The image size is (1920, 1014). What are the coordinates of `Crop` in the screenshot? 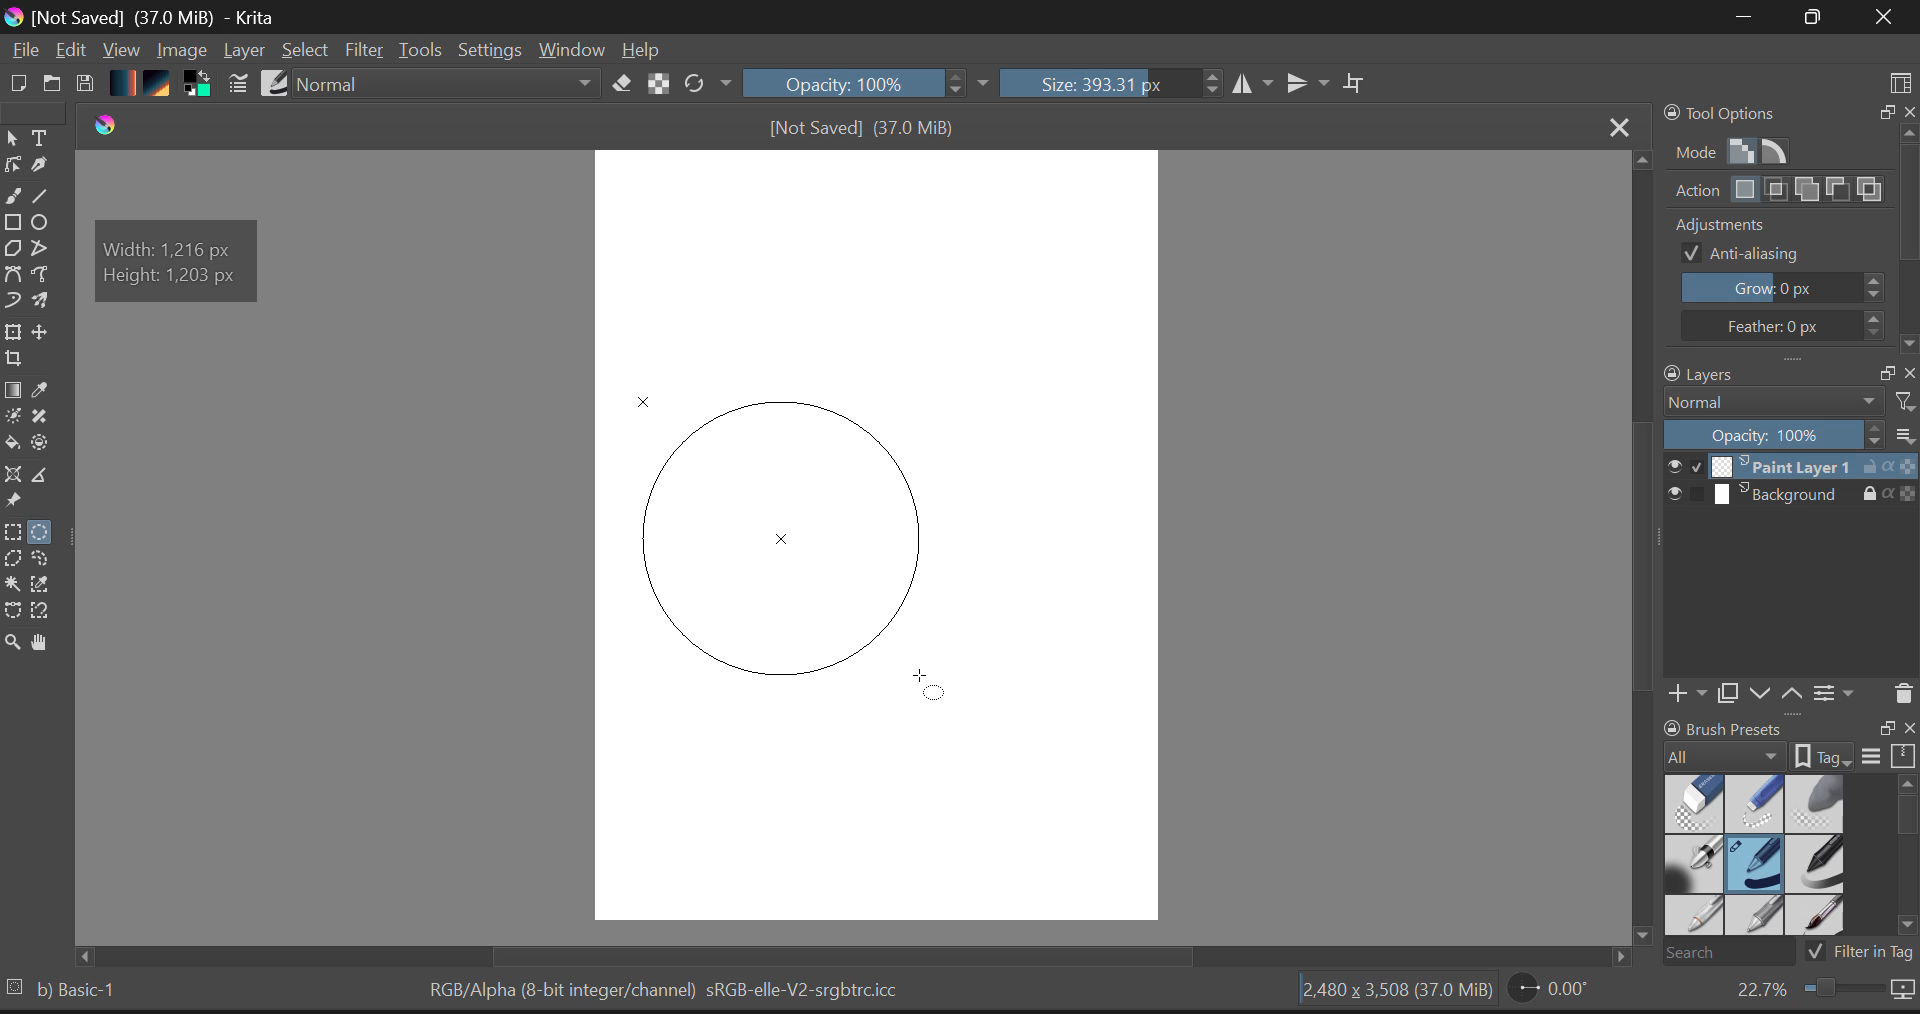 It's located at (12, 364).